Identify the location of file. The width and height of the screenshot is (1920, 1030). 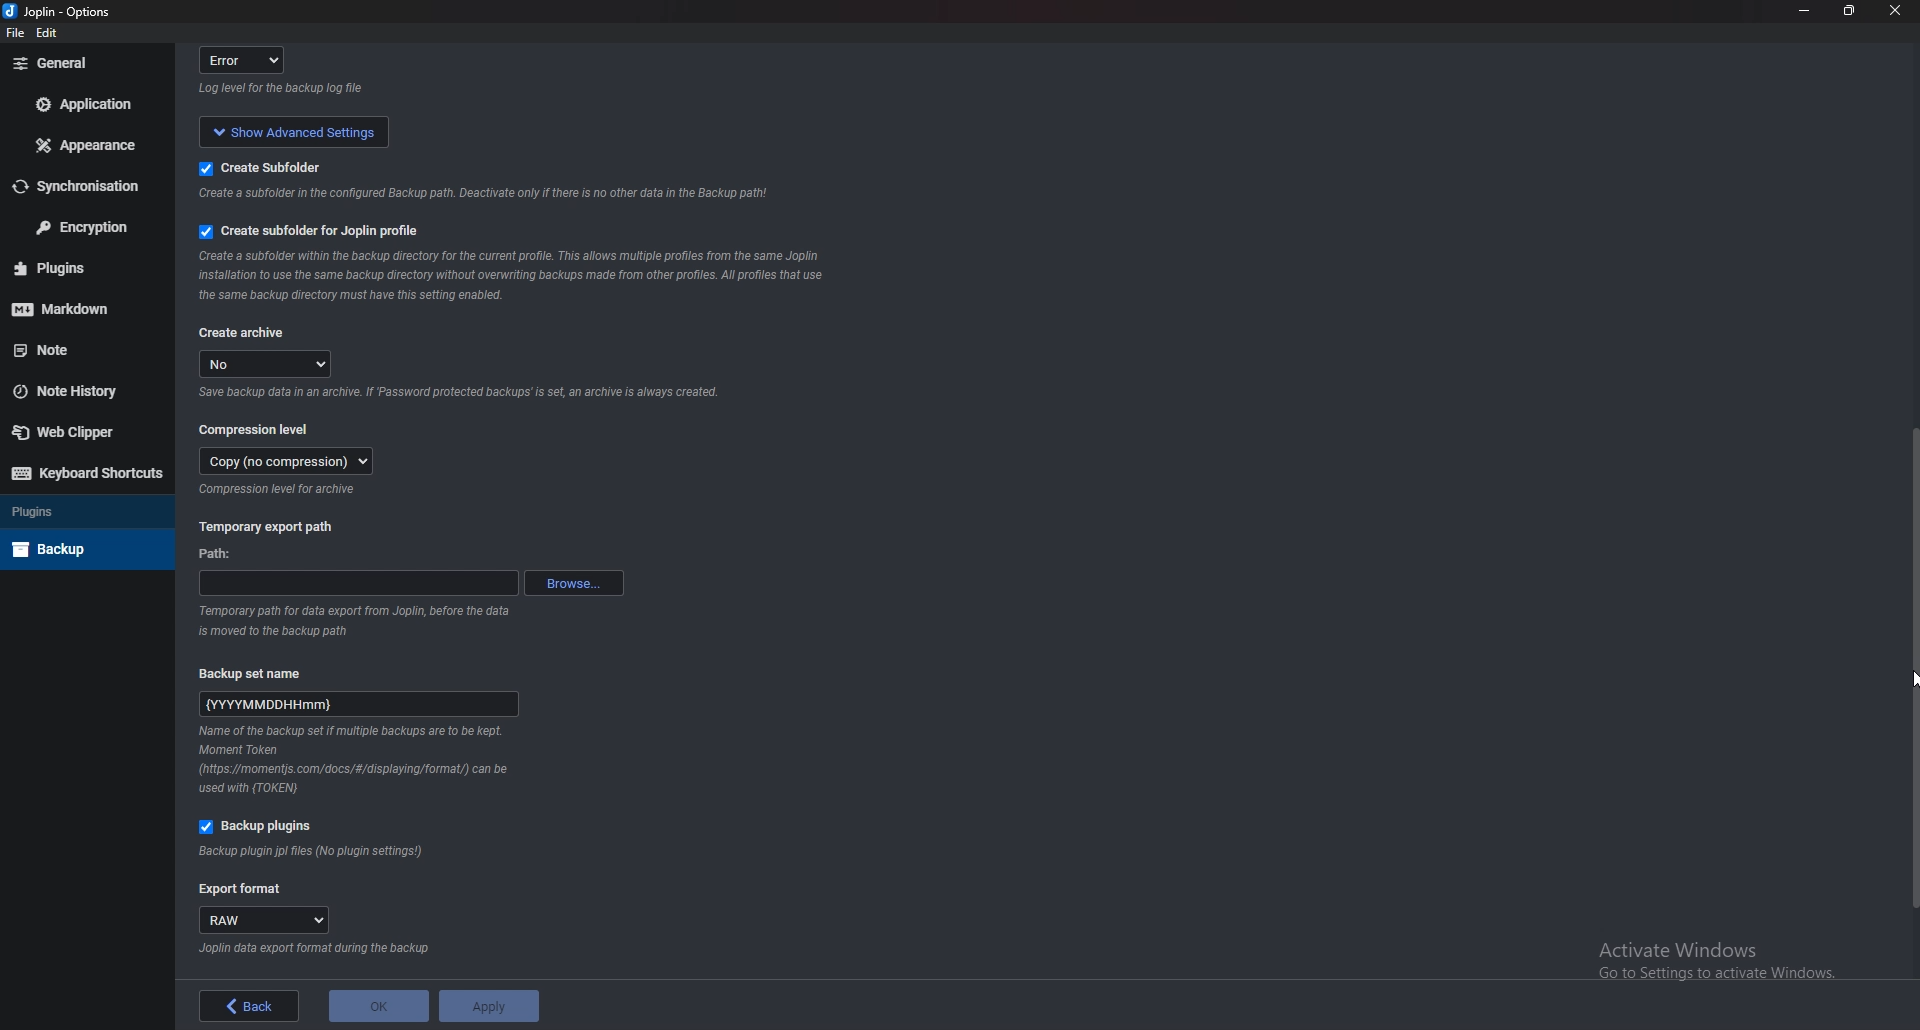
(16, 34).